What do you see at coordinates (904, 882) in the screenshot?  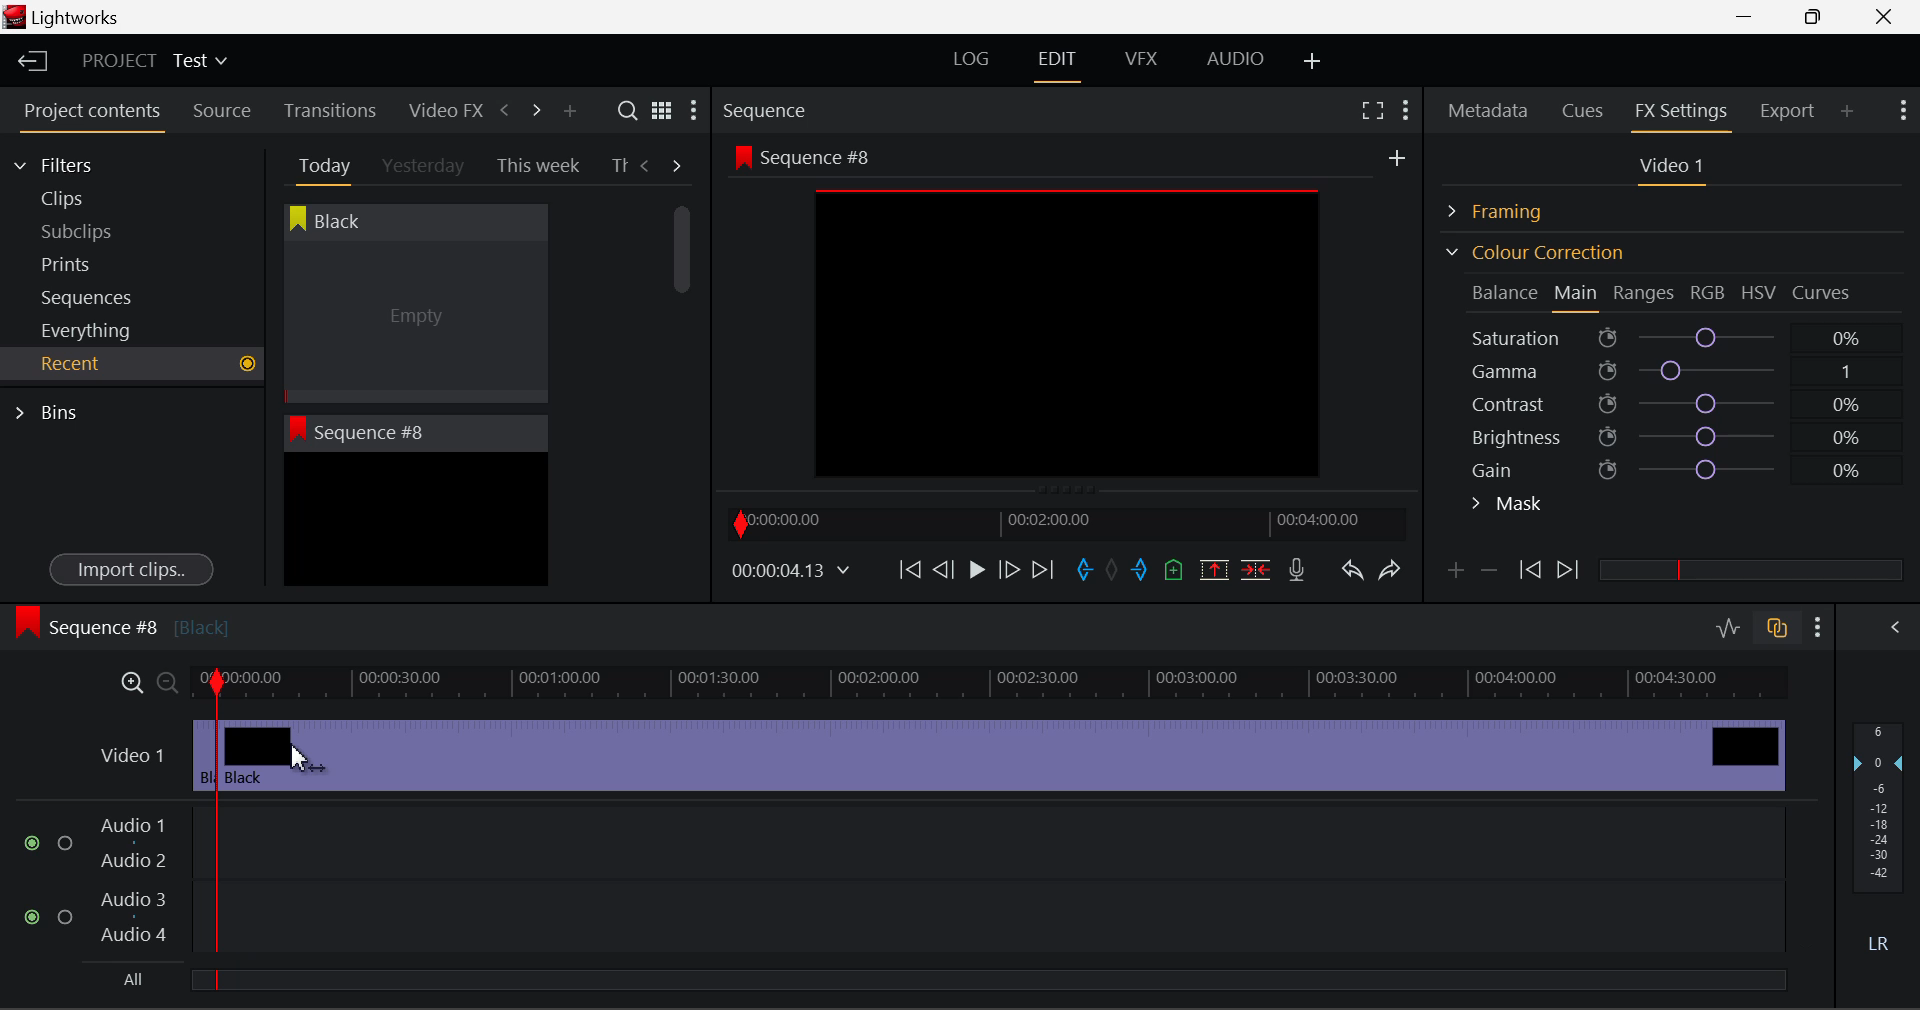 I see `Audio Input Fields` at bounding box center [904, 882].